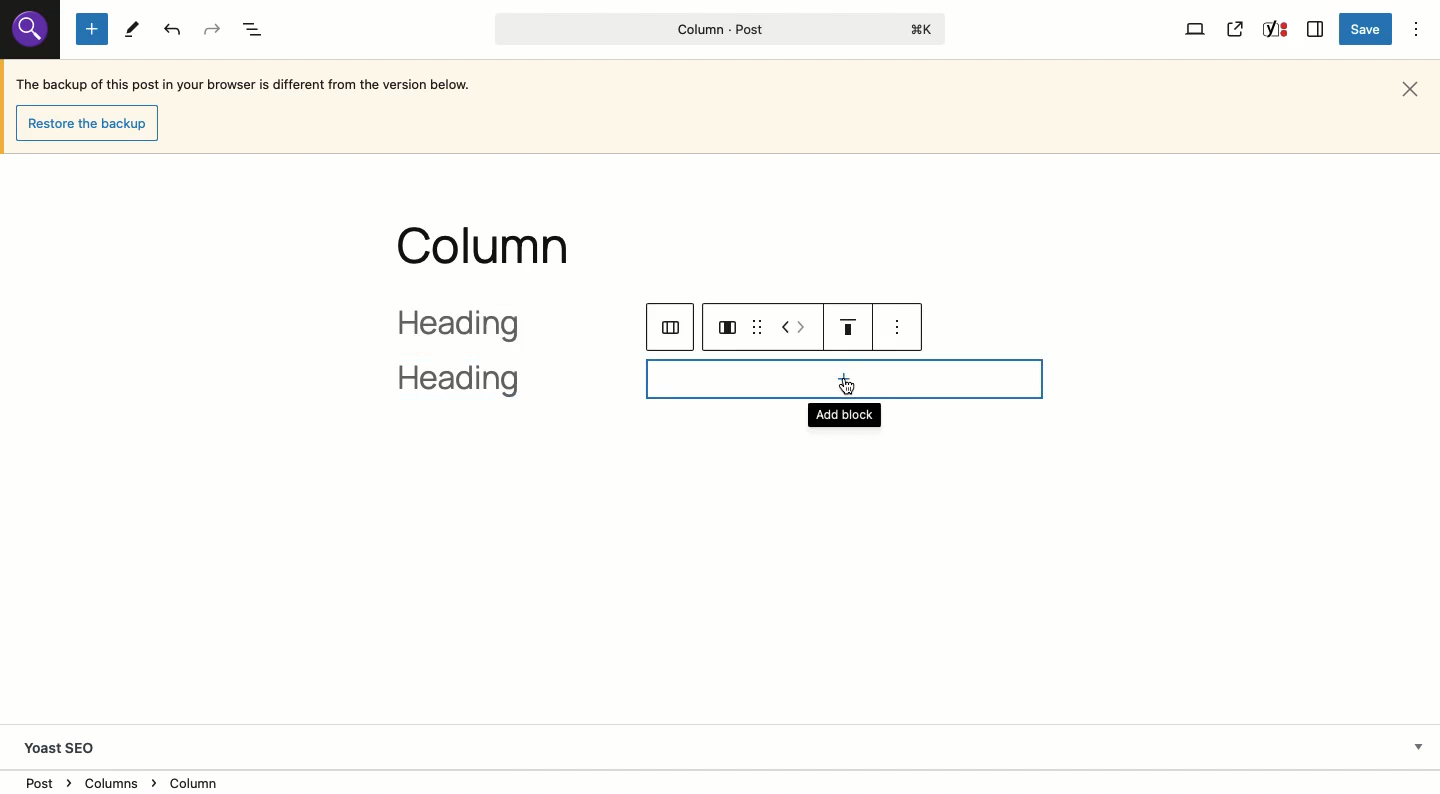 The height and width of the screenshot is (794, 1440). I want to click on Location, so click(722, 782).